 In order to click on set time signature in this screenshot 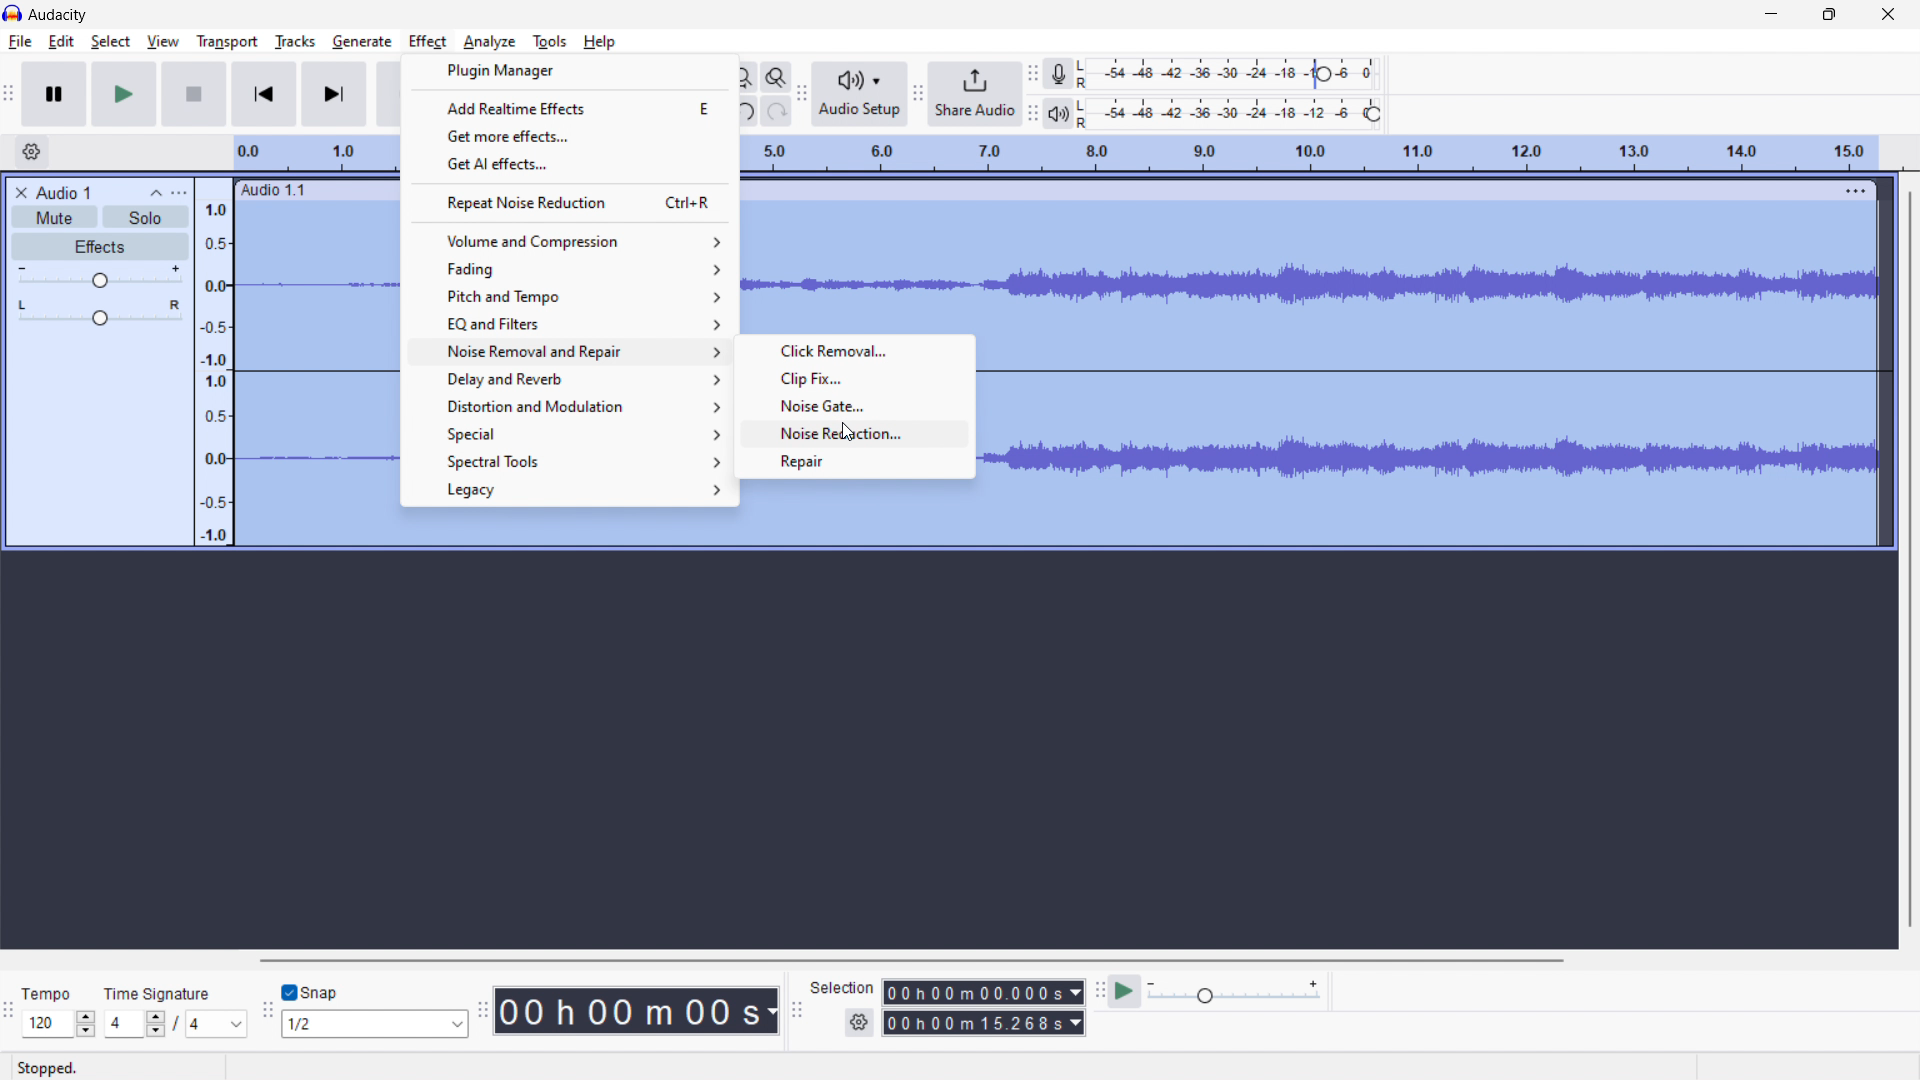, I will do `click(176, 1011)`.